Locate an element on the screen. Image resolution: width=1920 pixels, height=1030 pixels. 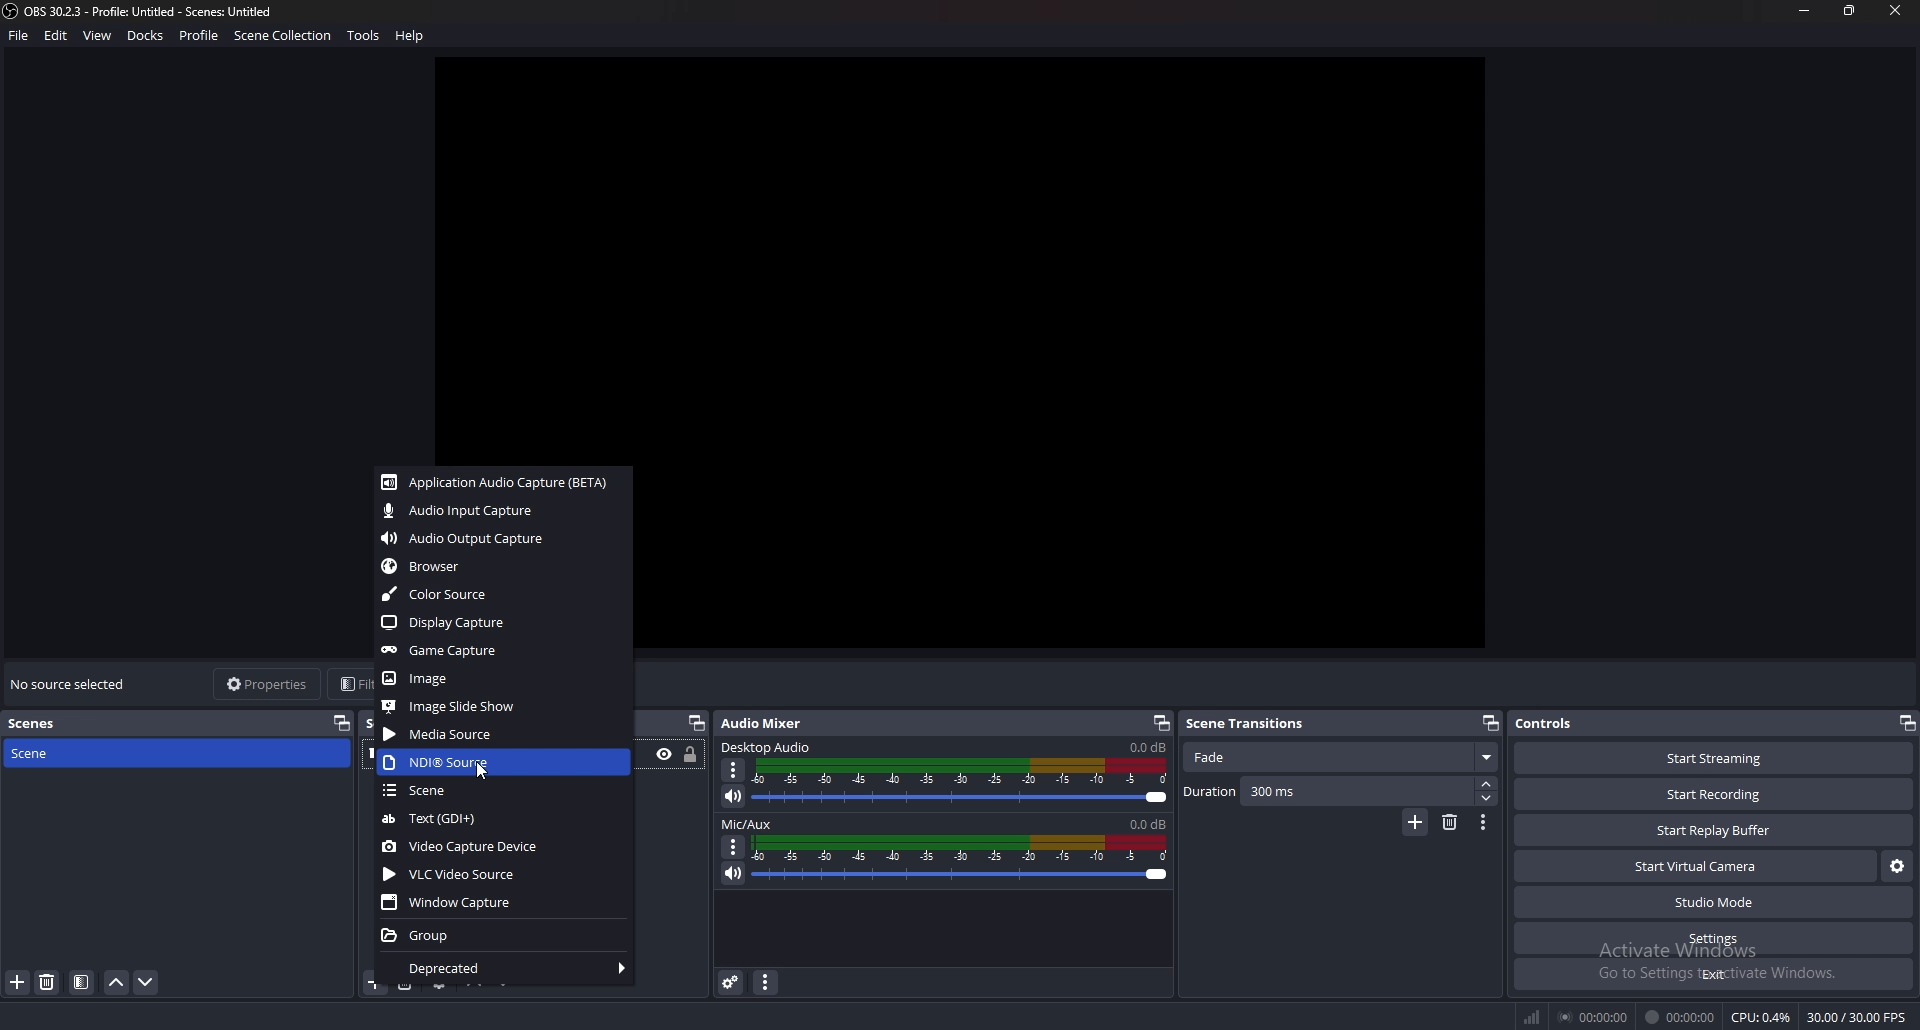
tools is located at coordinates (364, 35).